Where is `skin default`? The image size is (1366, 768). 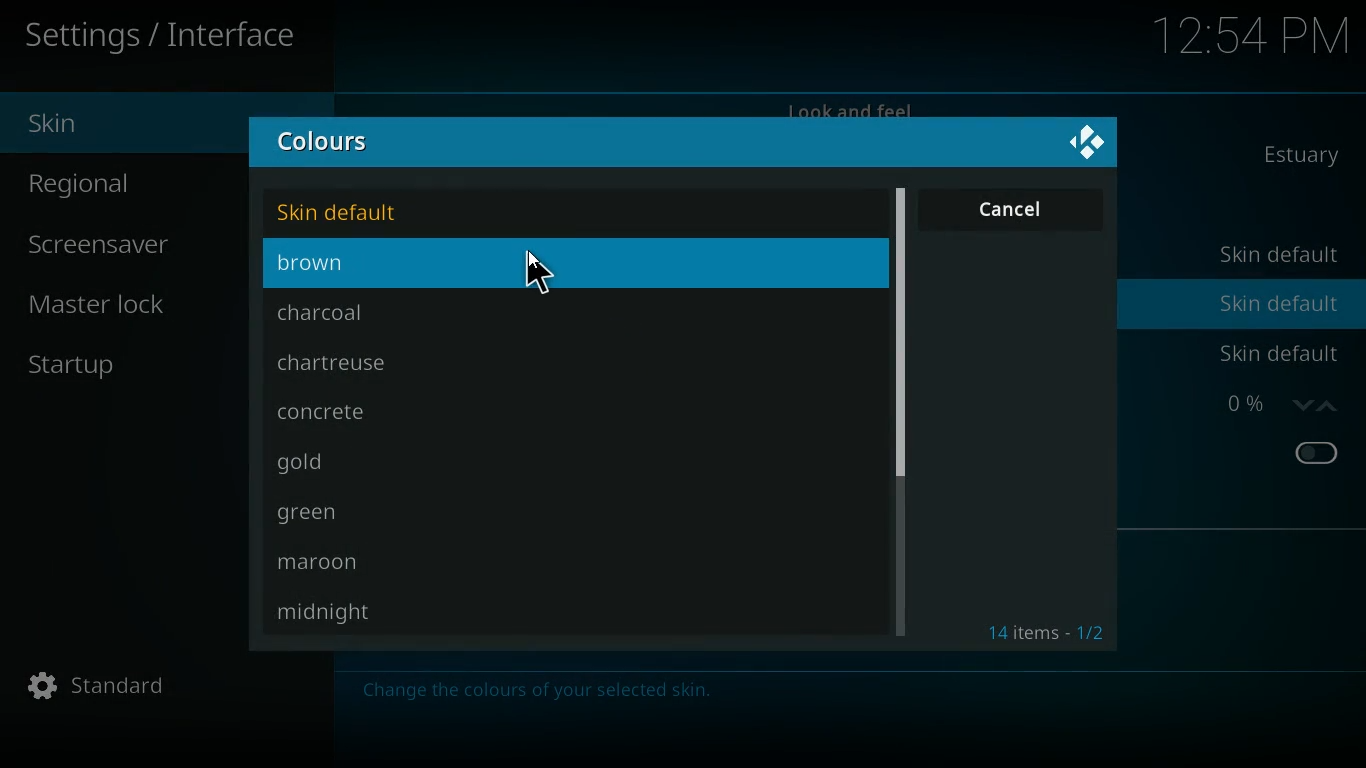 skin default is located at coordinates (1282, 353).